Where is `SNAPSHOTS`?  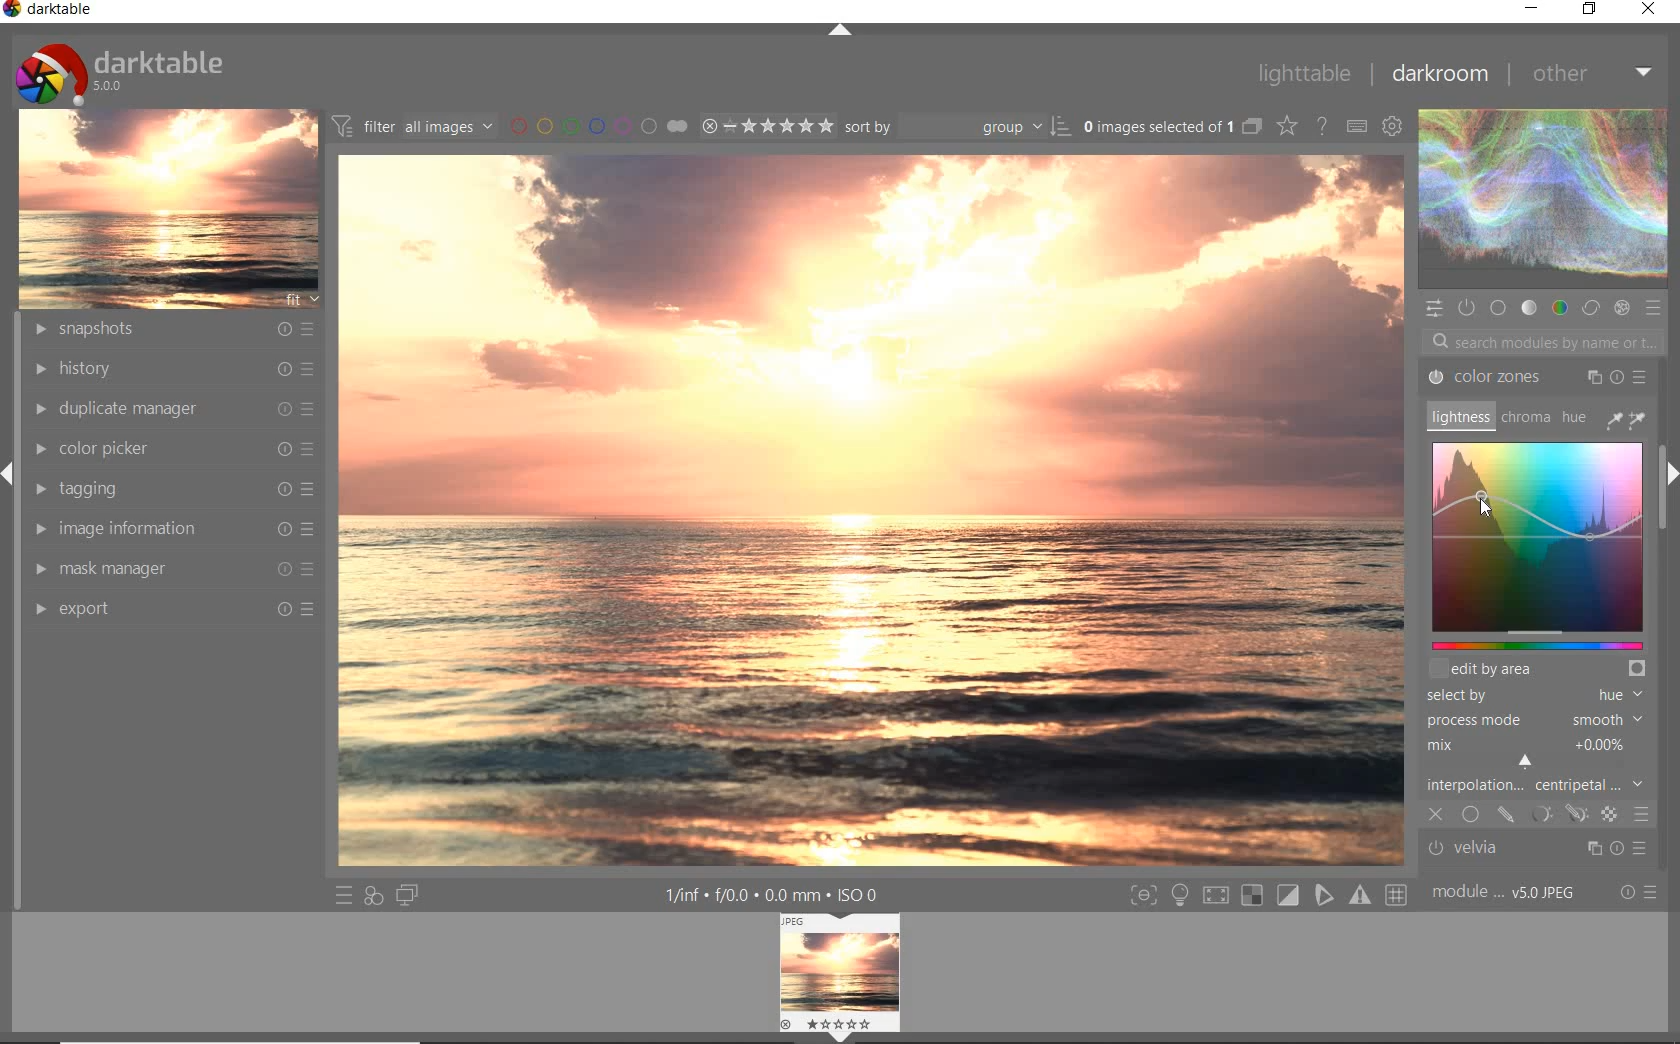 SNAPSHOTS is located at coordinates (172, 330).